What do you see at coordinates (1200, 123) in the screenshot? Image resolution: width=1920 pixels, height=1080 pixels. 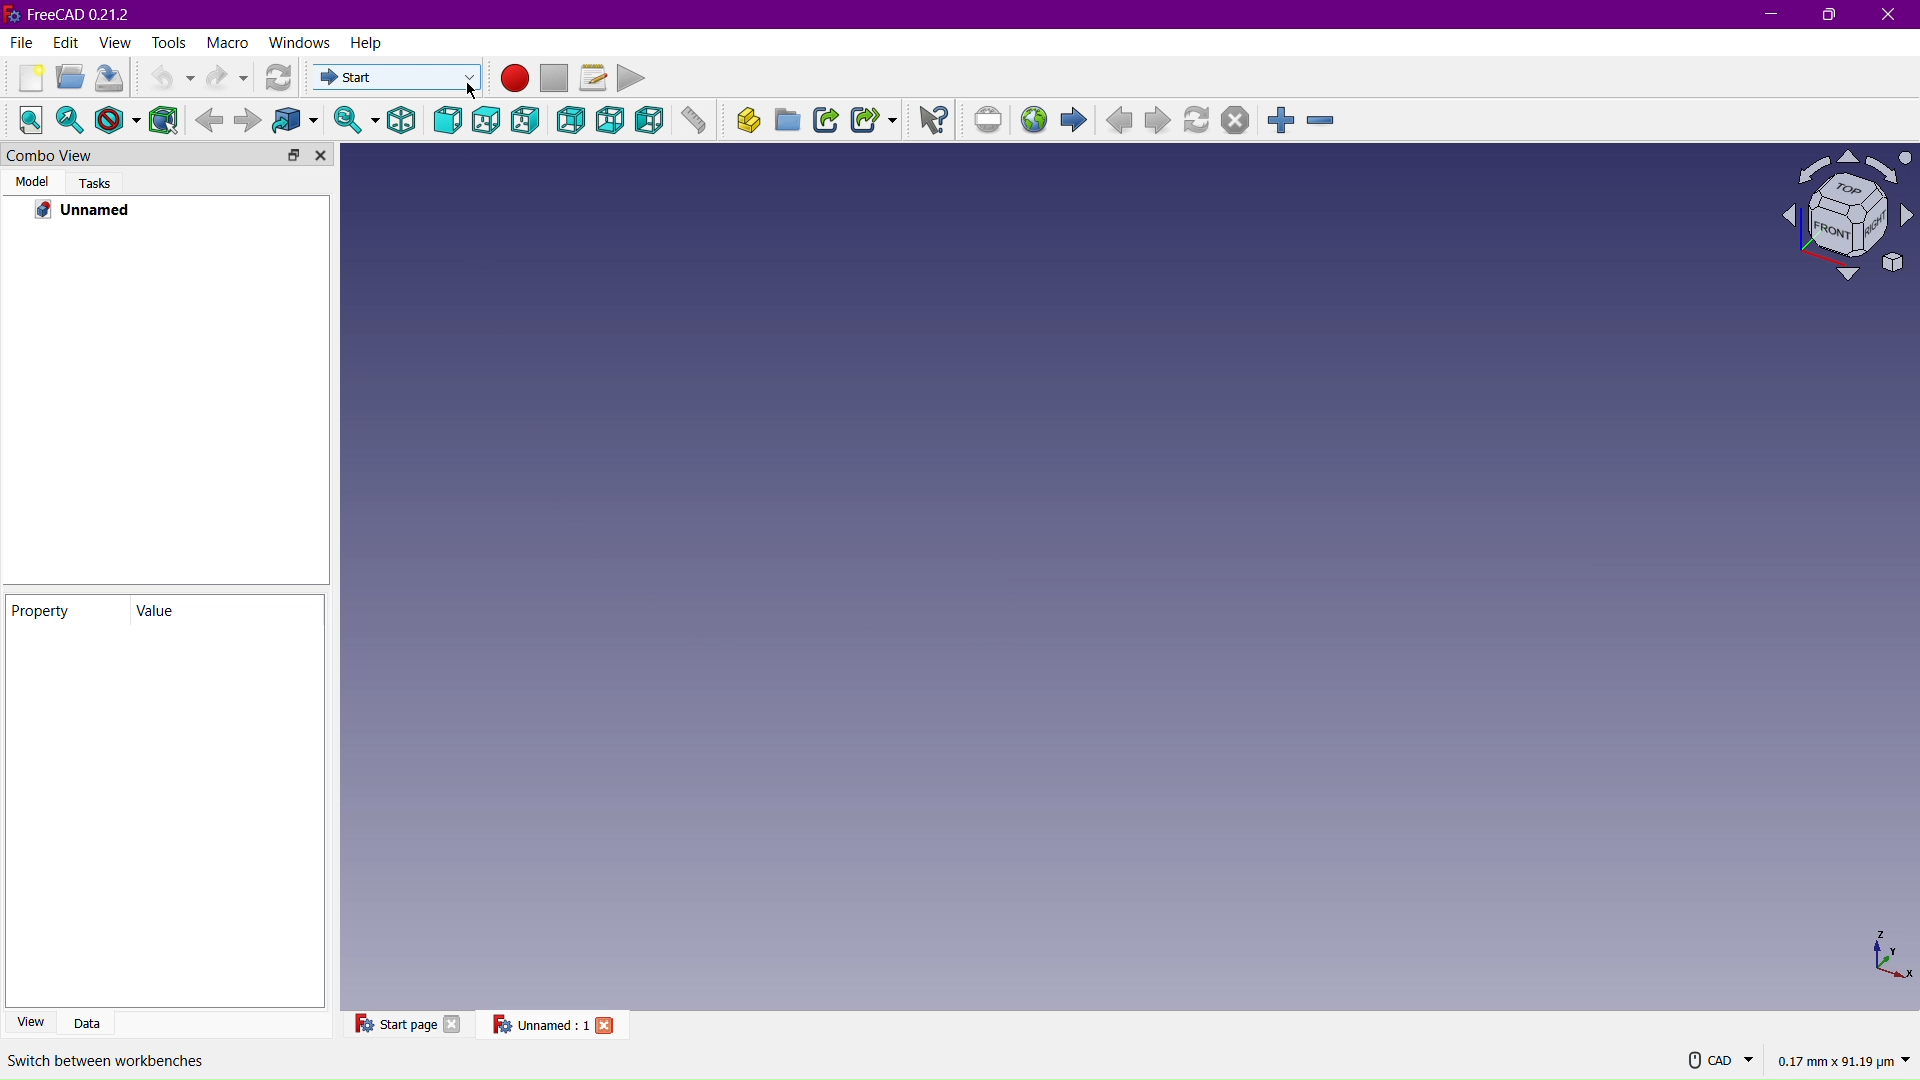 I see `Refresh webpage` at bounding box center [1200, 123].